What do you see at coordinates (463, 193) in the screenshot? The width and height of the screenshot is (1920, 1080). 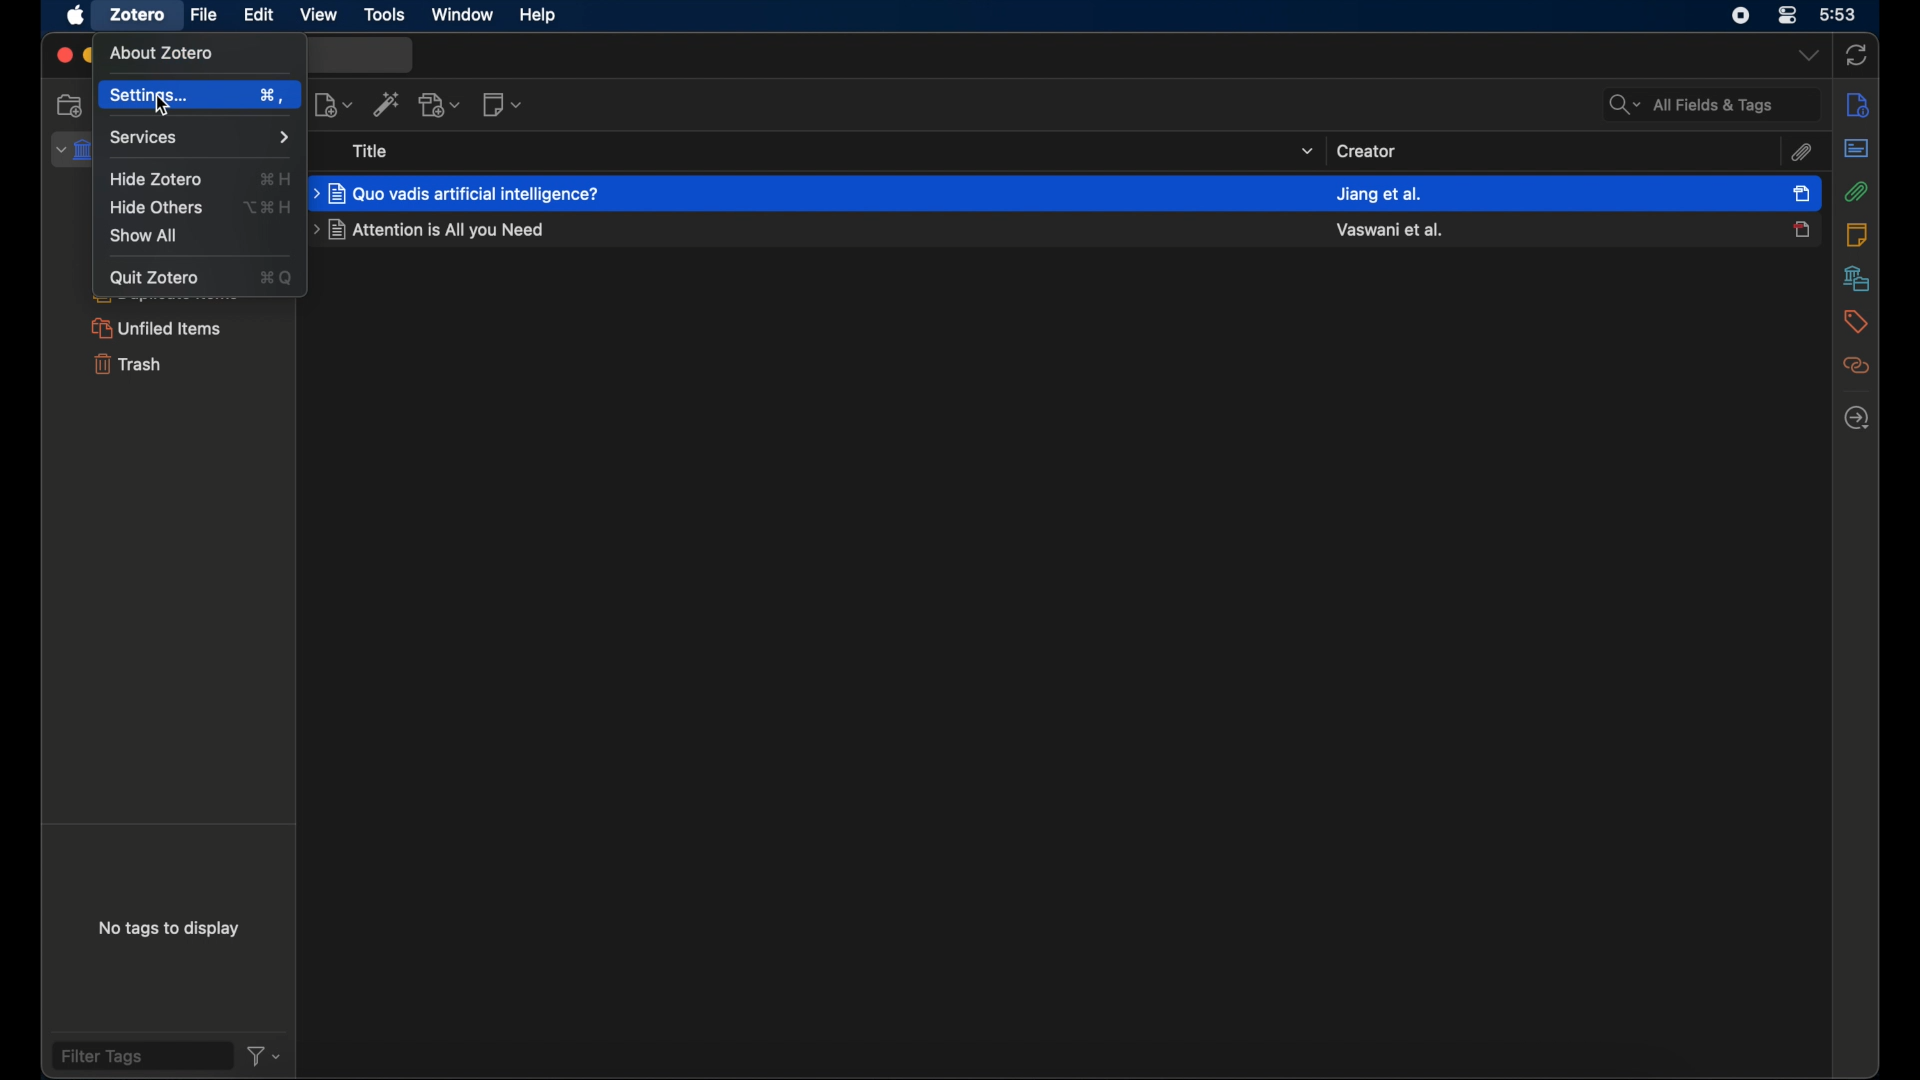 I see `journal title` at bounding box center [463, 193].